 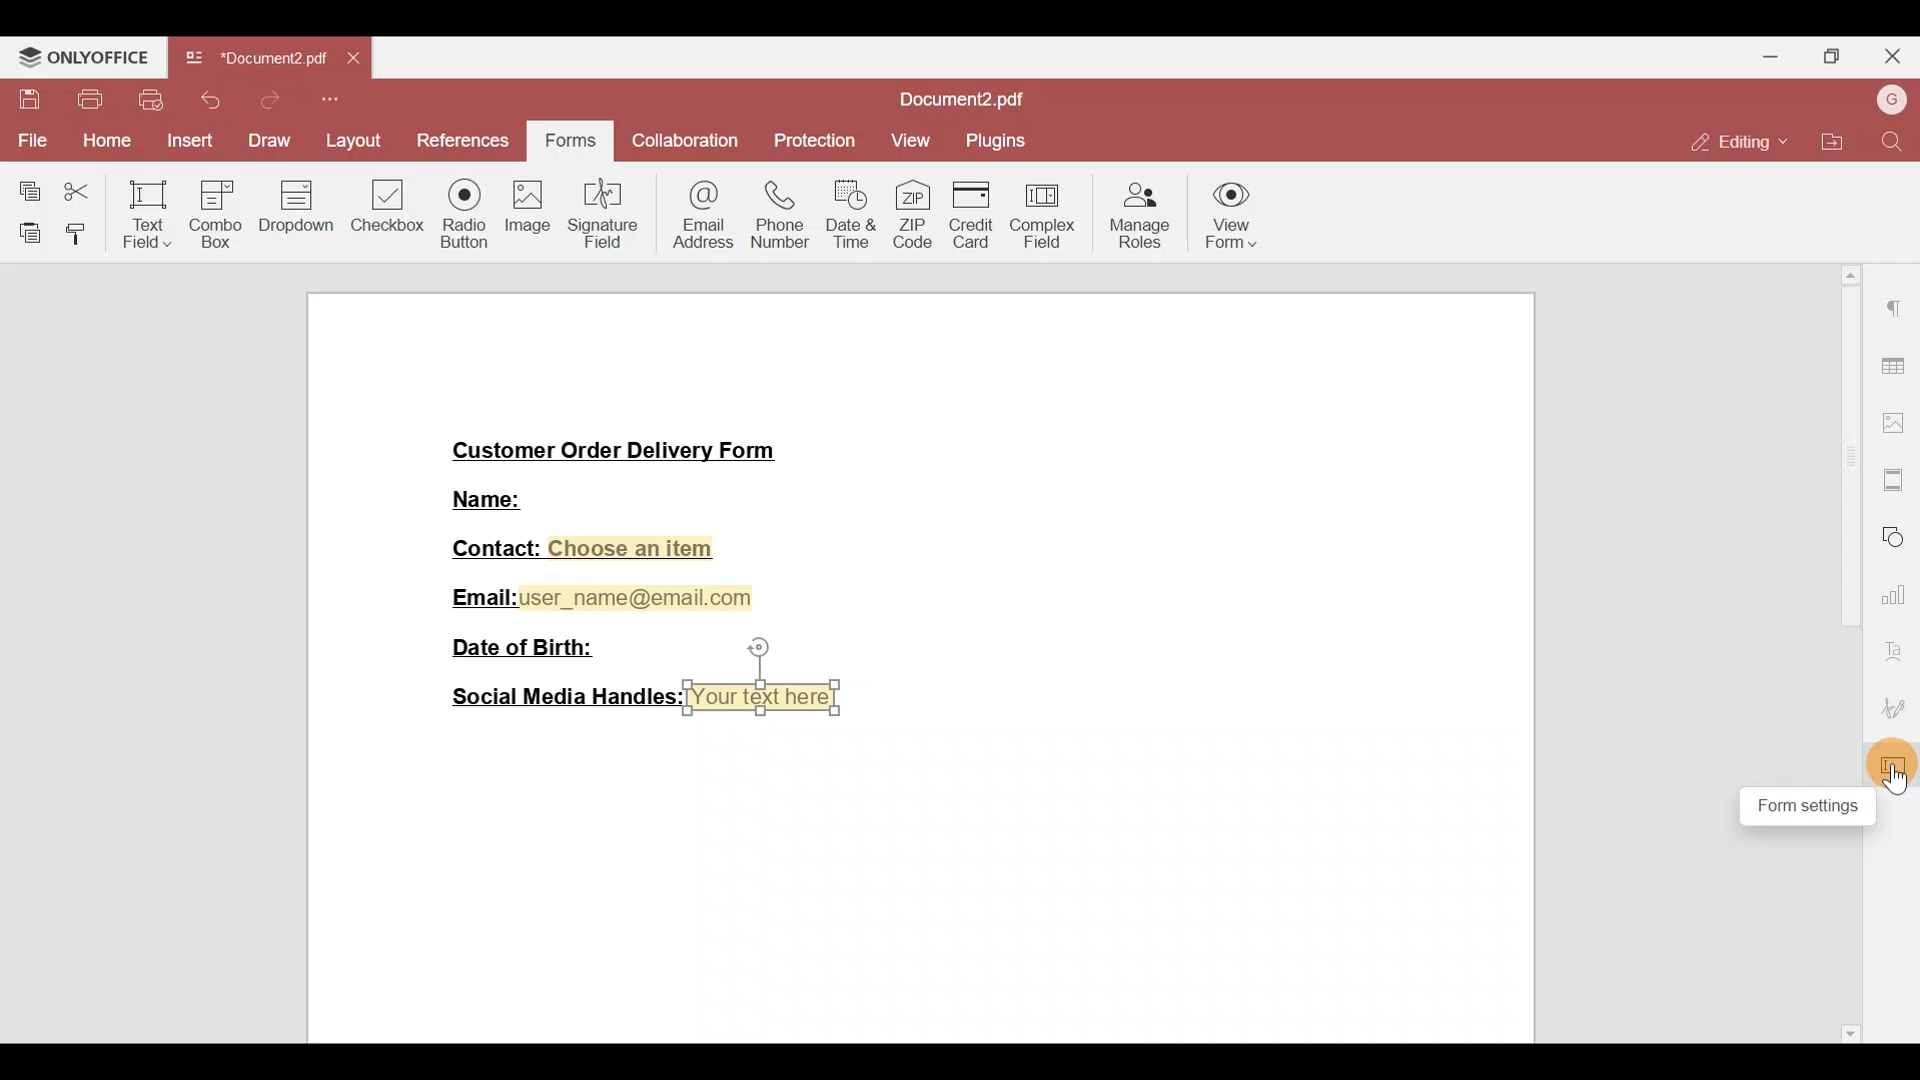 I want to click on Your text here, so click(x=779, y=695).